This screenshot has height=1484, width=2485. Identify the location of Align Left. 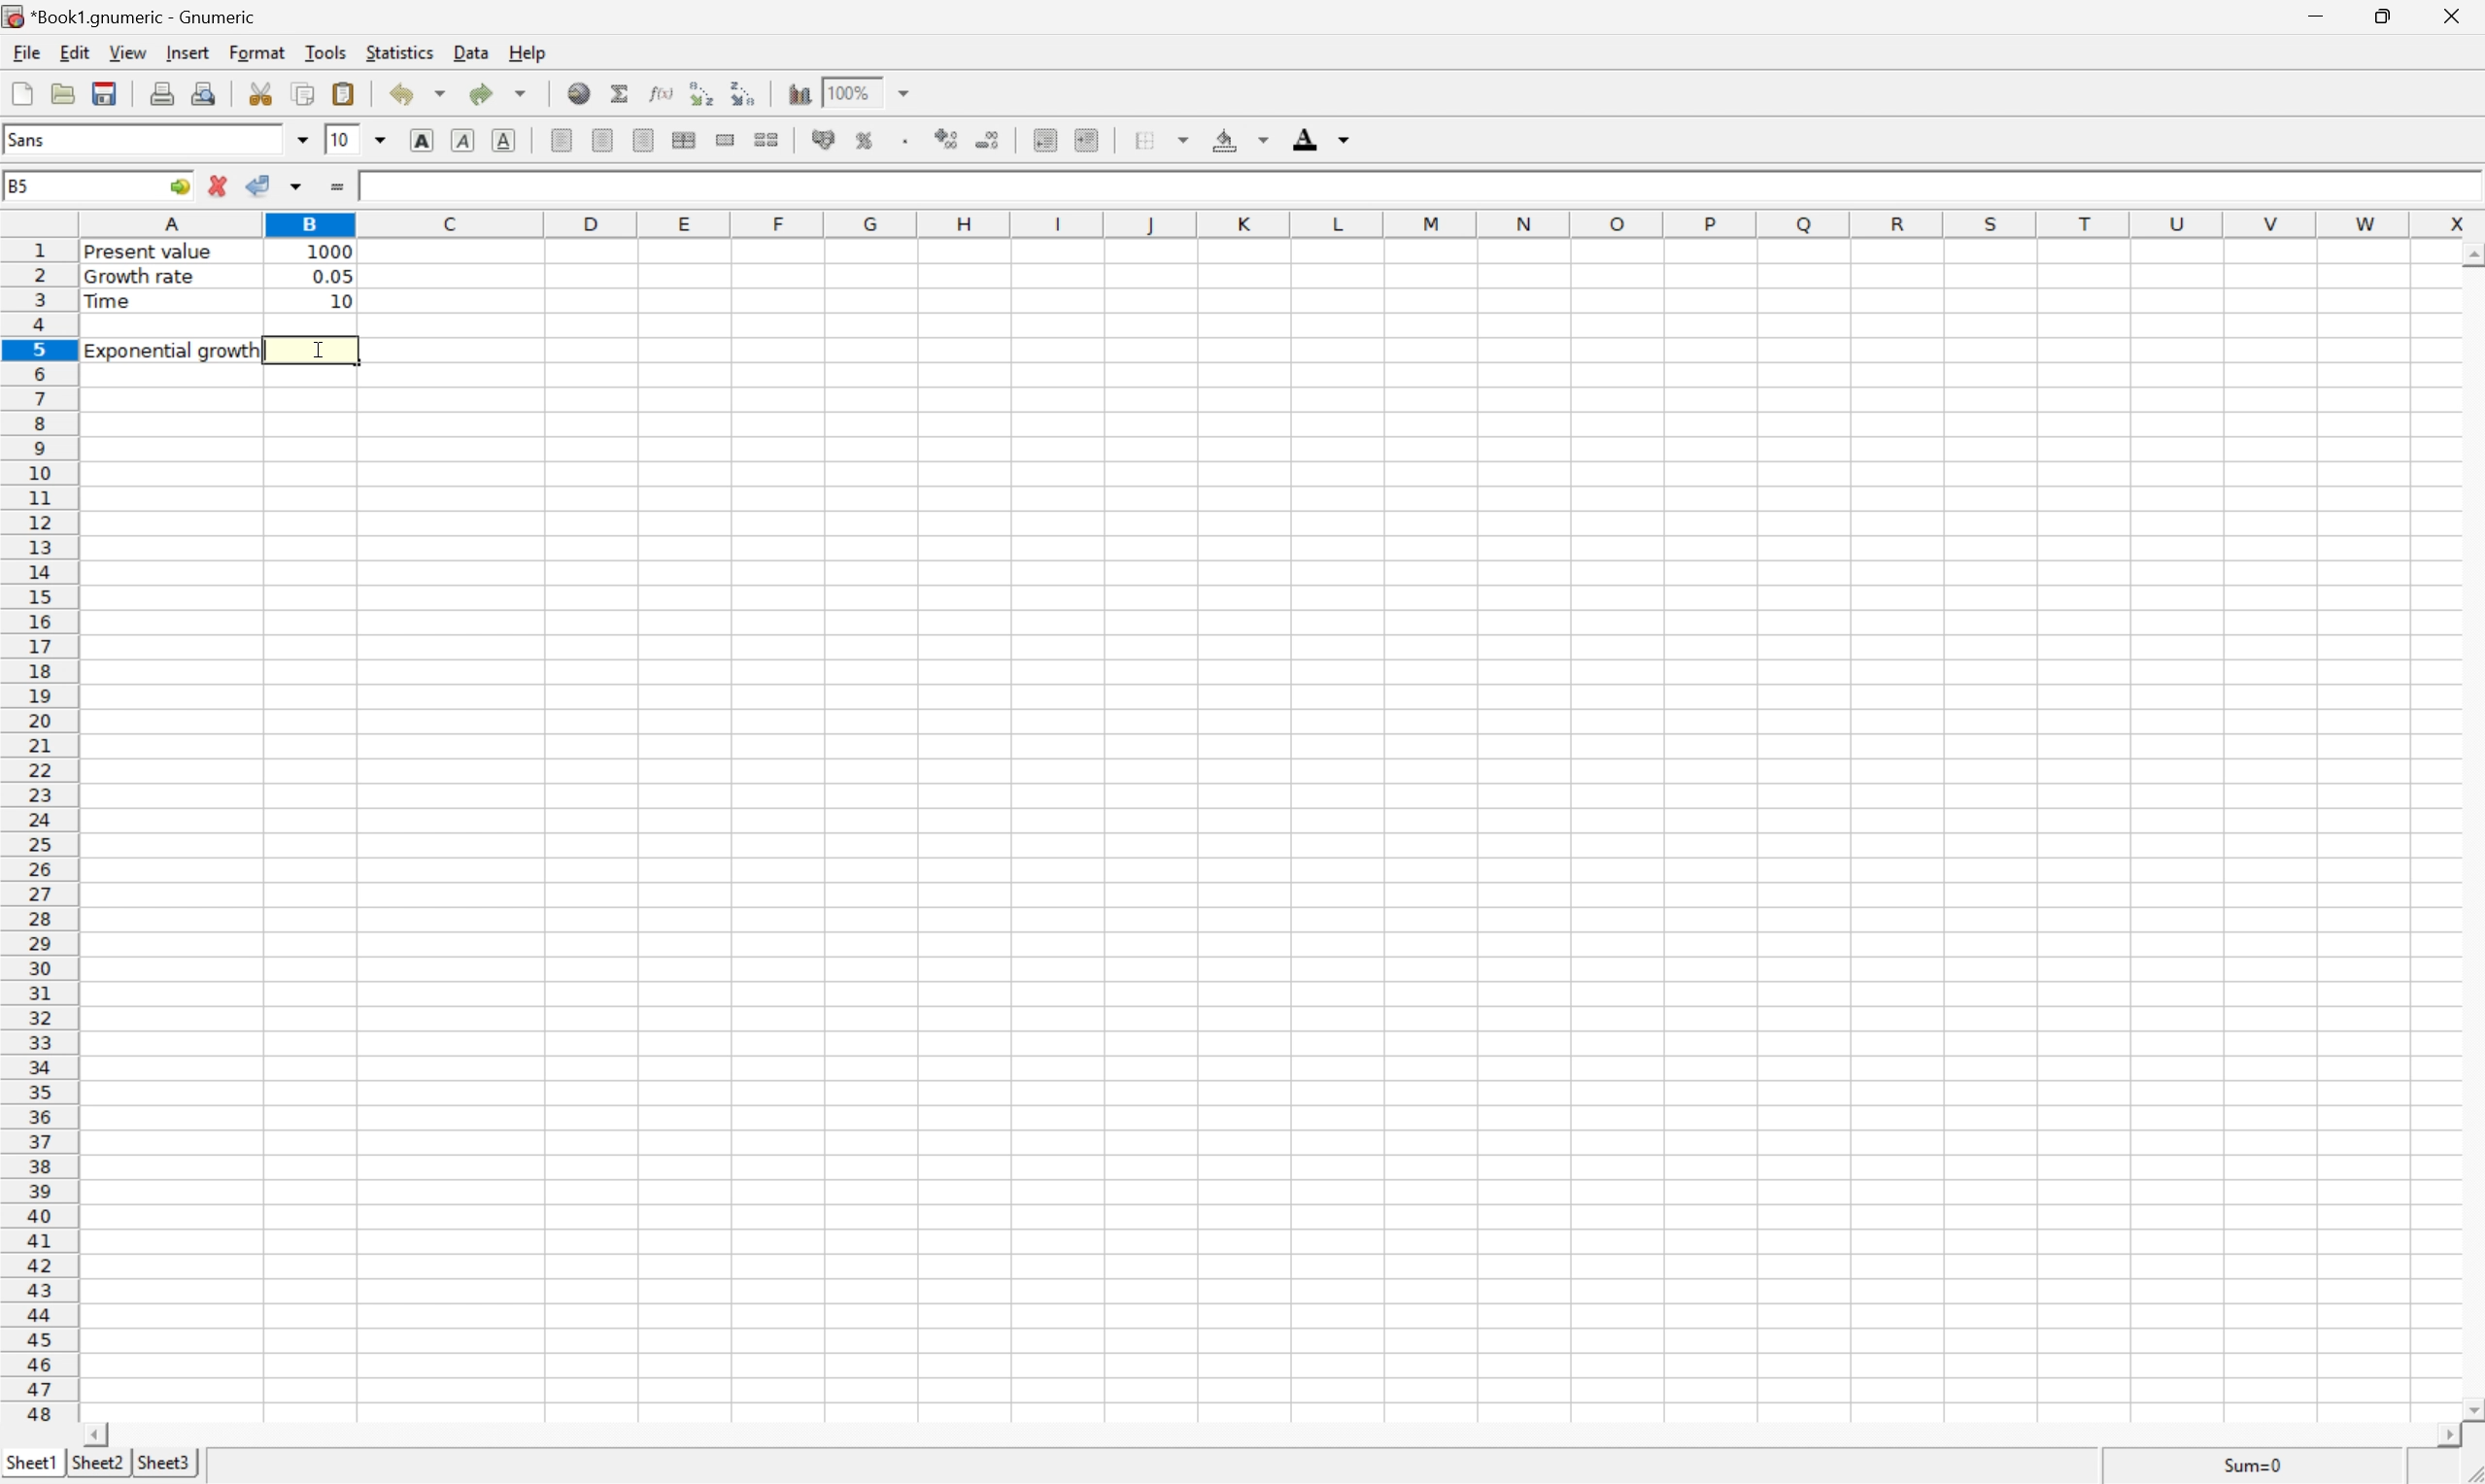
(562, 138).